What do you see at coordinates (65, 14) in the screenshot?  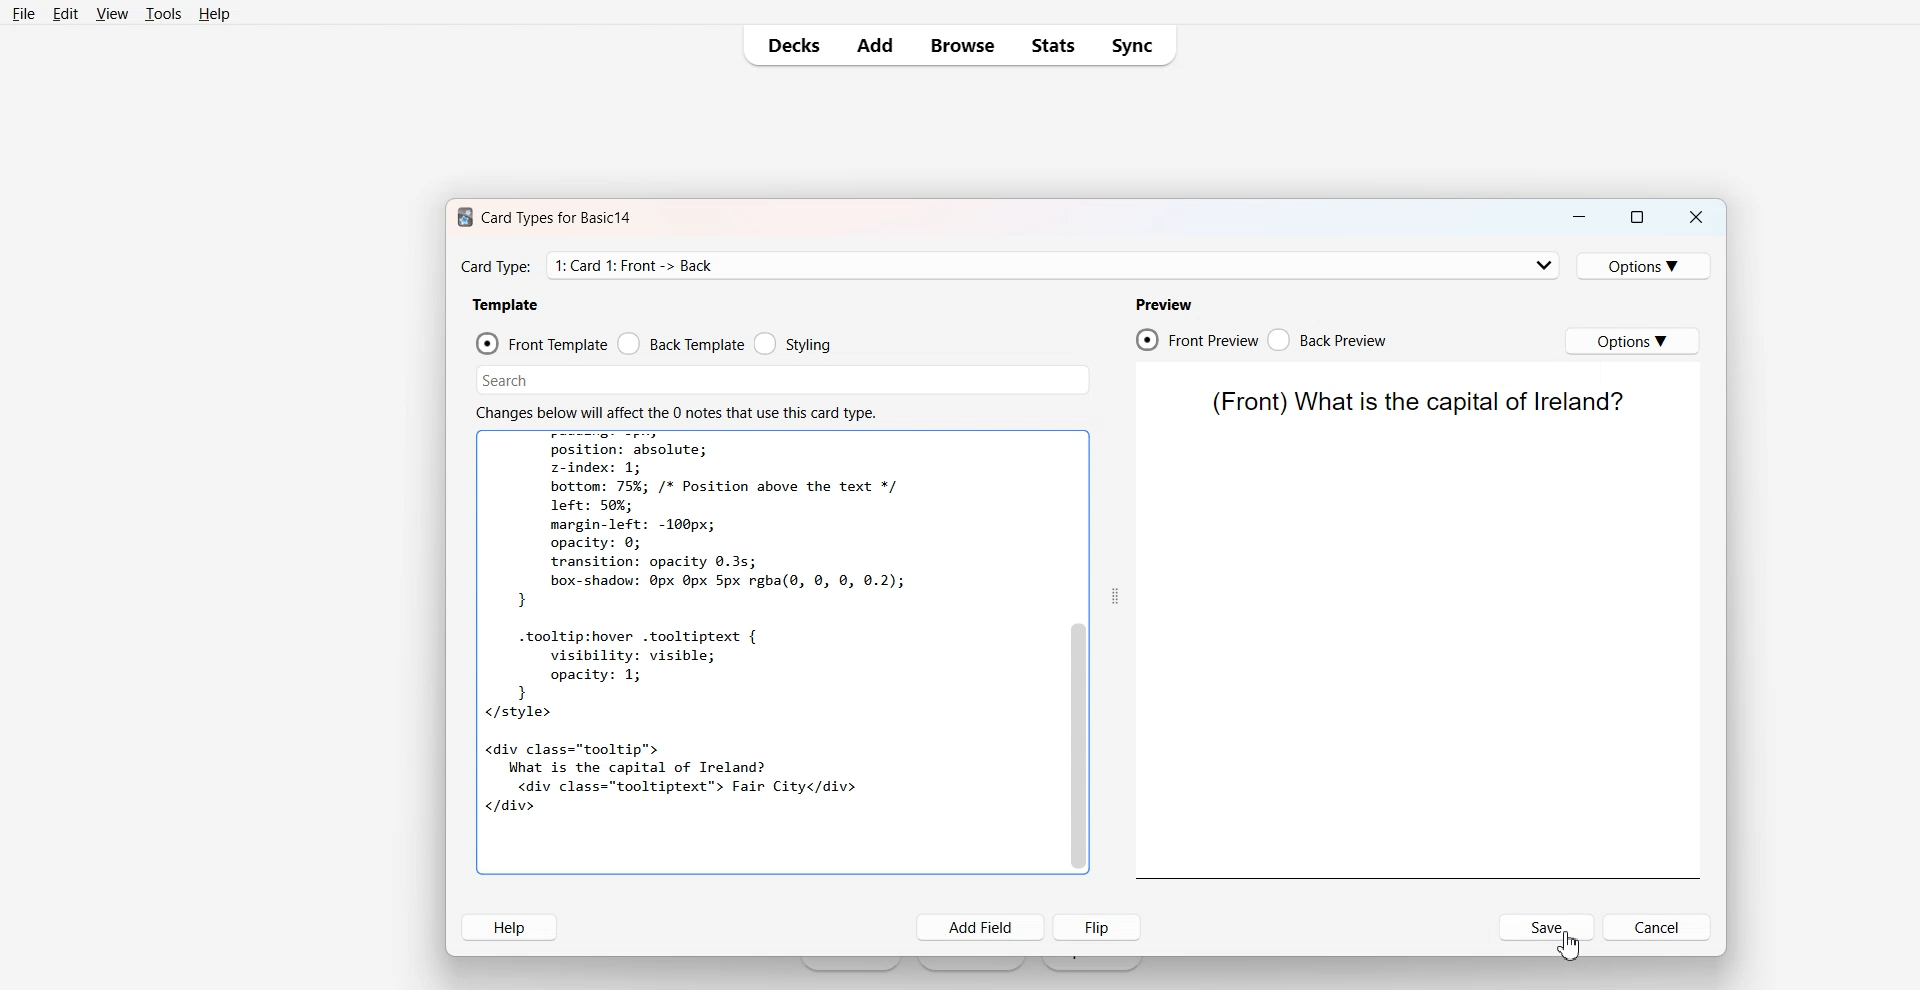 I see `Edit` at bounding box center [65, 14].